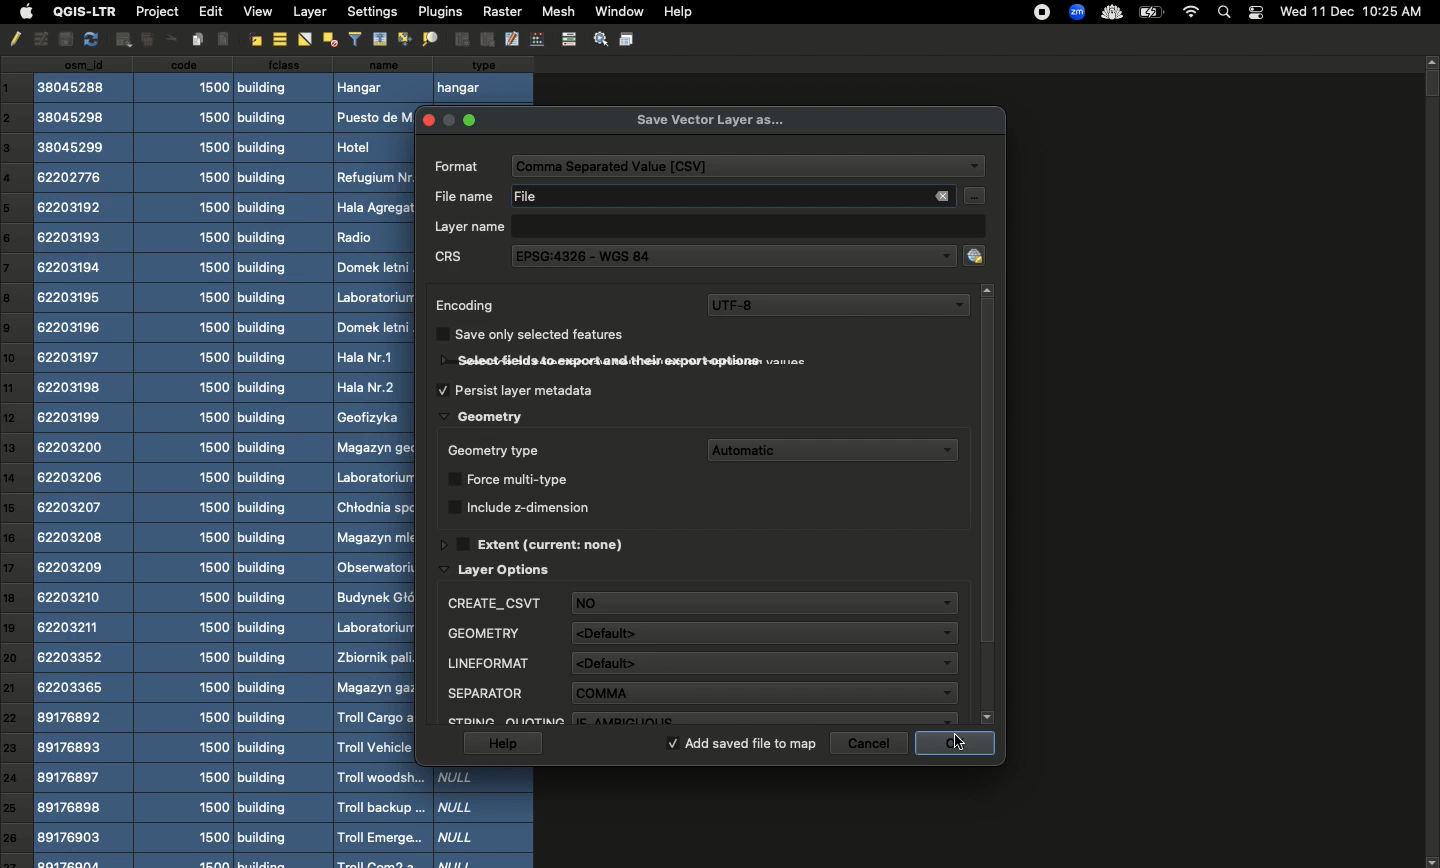 This screenshot has height=868, width=1440. Describe the element at coordinates (699, 600) in the screenshot. I see `Description` at that location.